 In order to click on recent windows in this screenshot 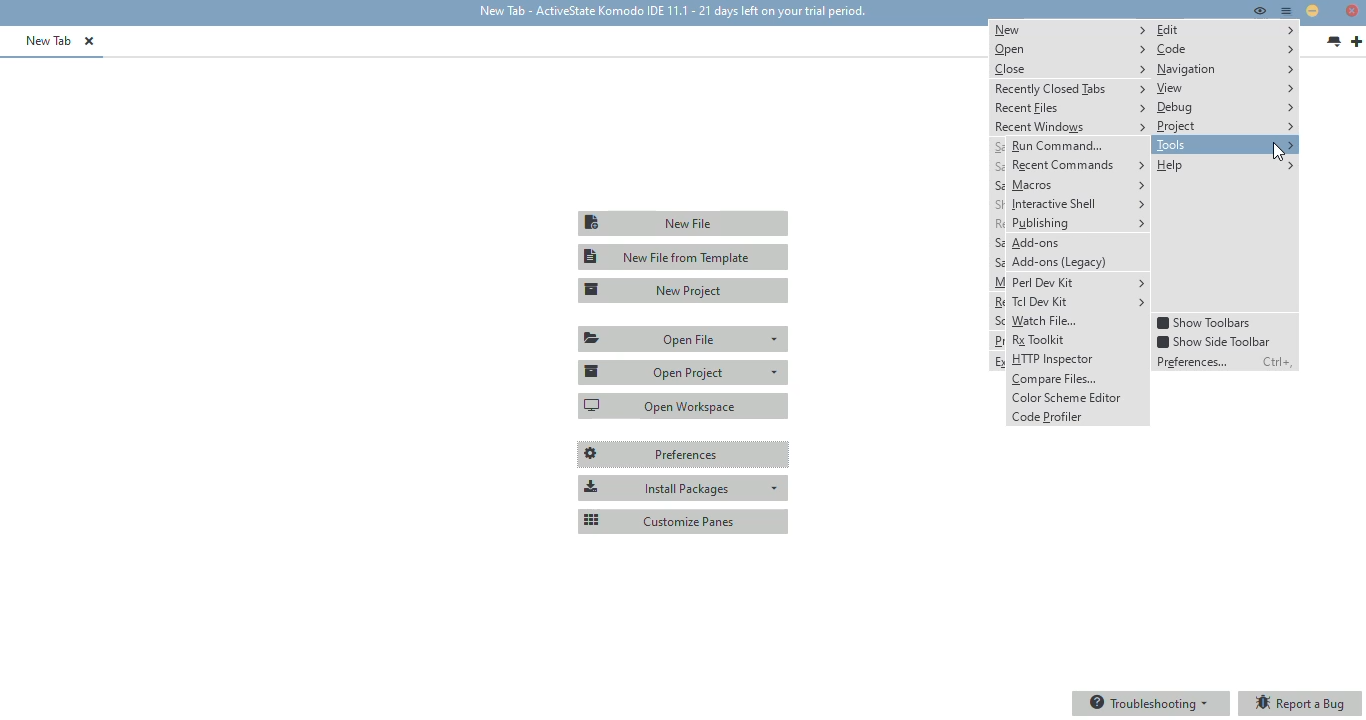, I will do `click(1070, 127)`.